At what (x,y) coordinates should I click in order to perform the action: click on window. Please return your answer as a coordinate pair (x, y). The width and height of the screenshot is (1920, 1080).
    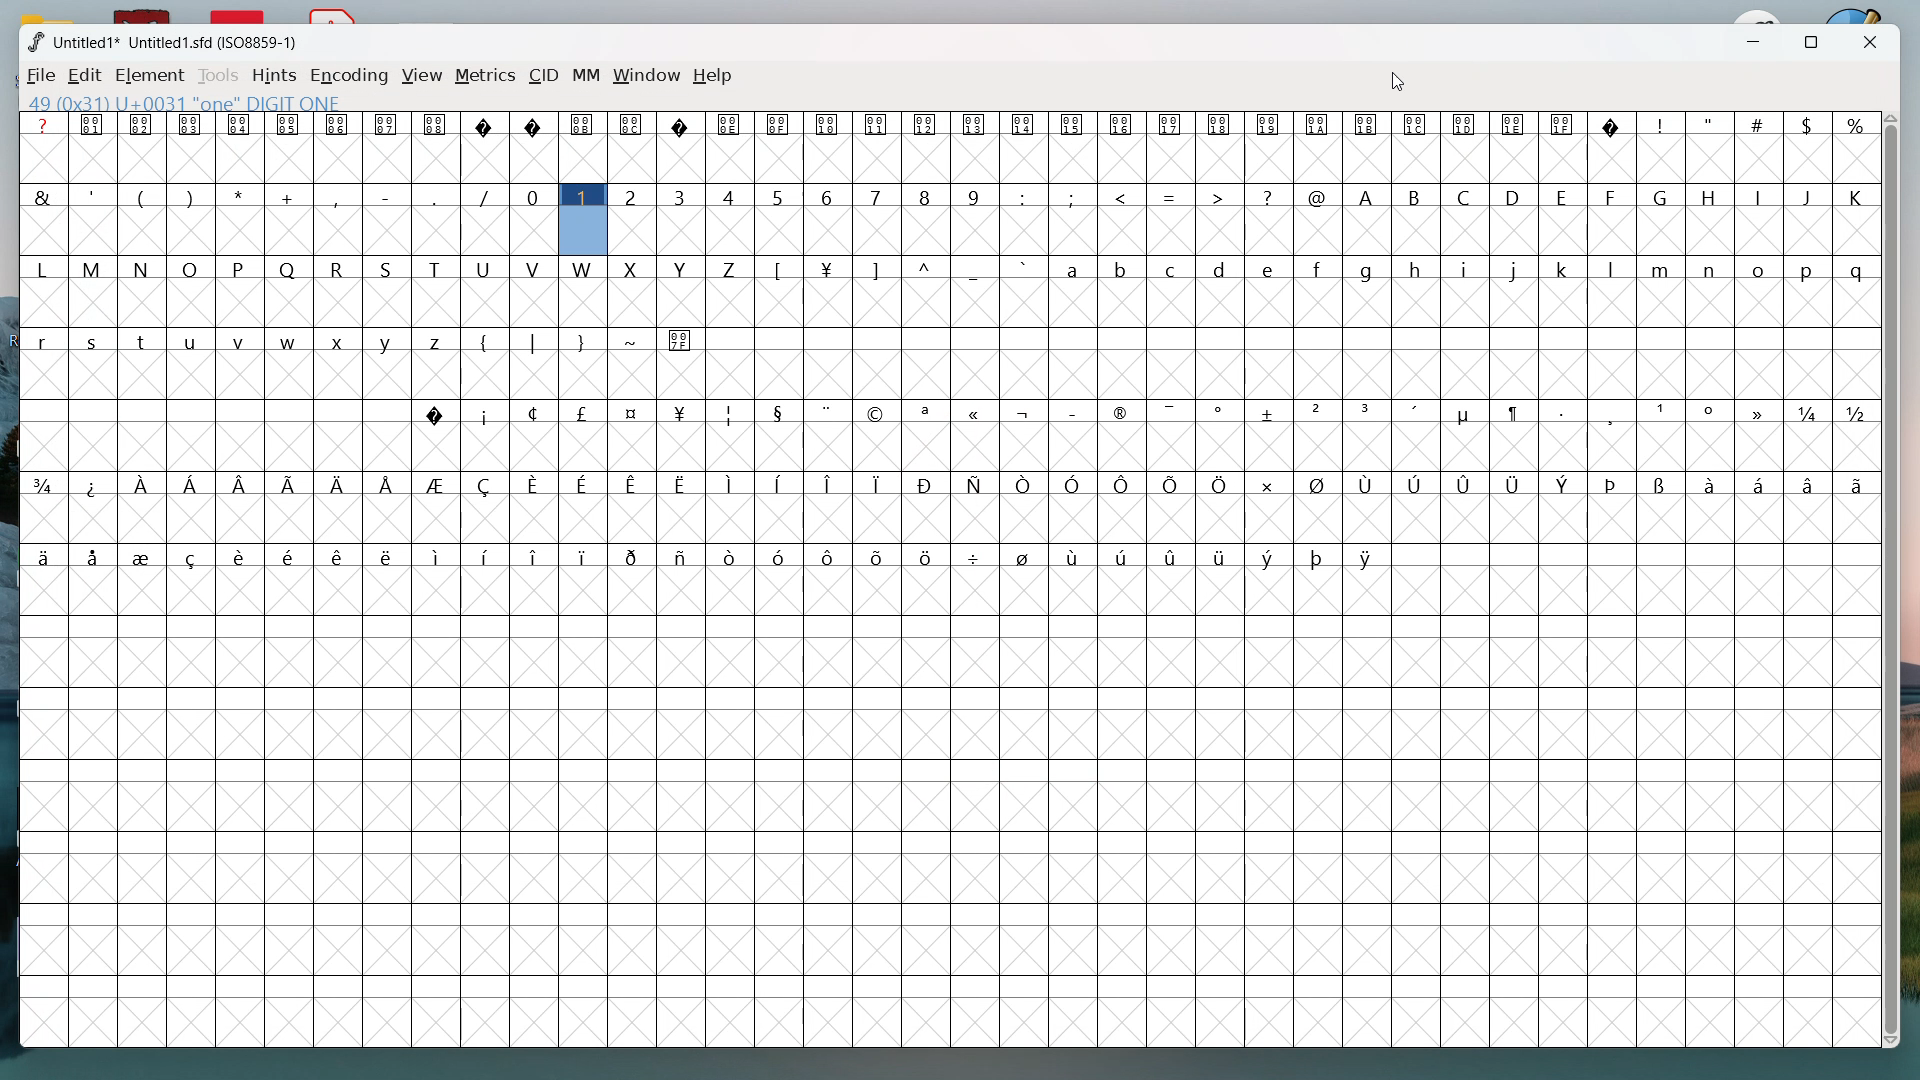
    Looking at the image, I should click on (648, 76).